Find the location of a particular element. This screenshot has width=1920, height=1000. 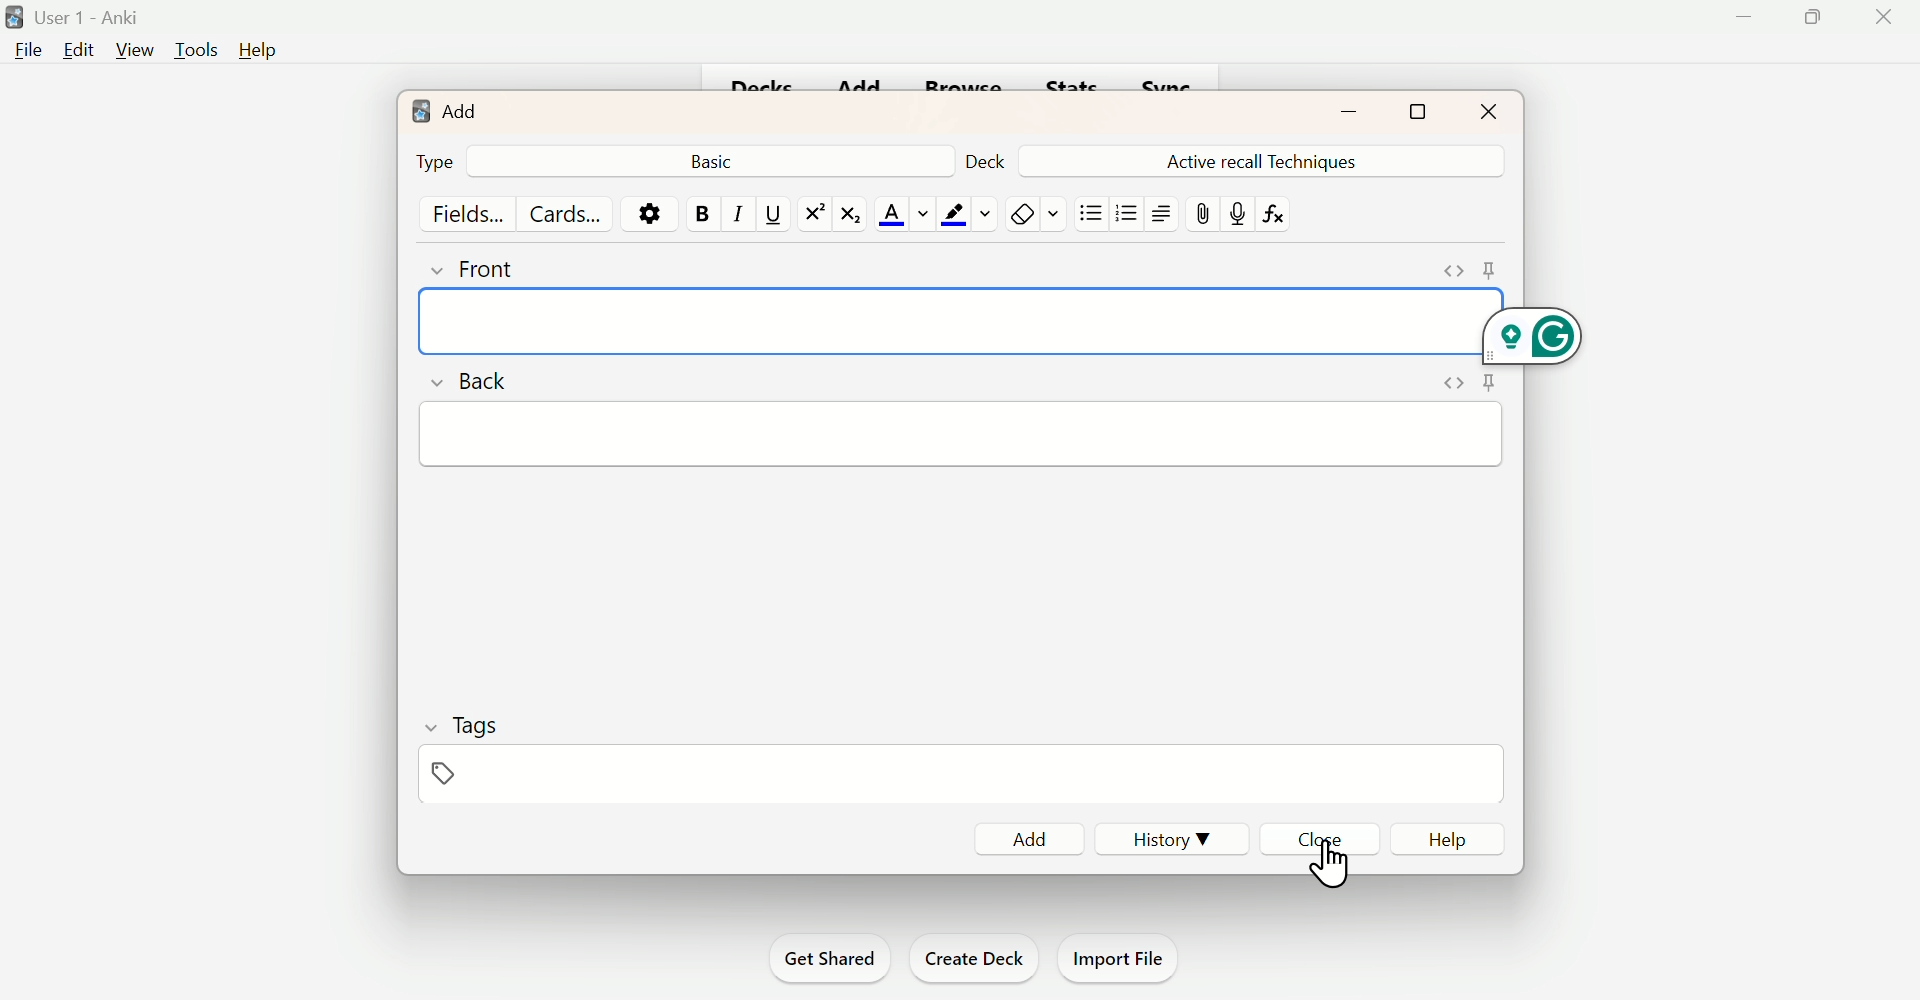

pin is located at coordinates (1474, 385).